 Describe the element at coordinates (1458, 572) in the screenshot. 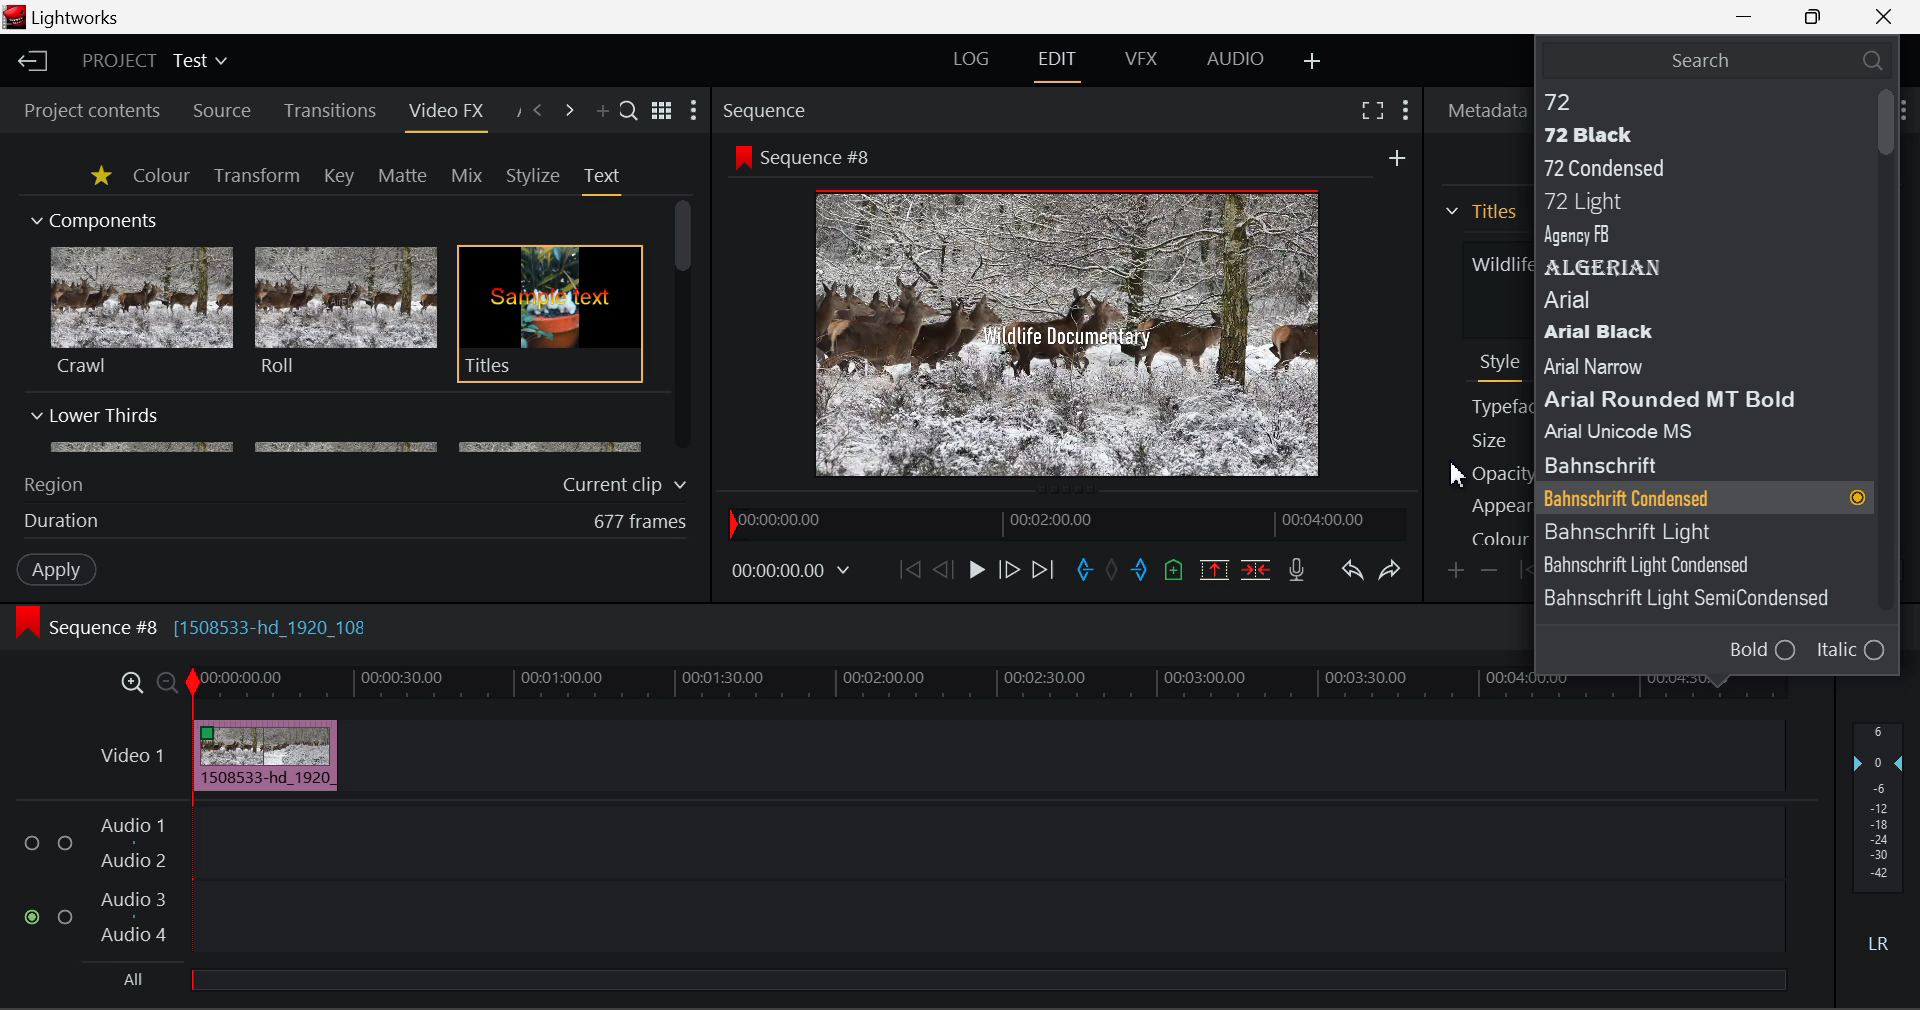

I see `Add keyframe` at that location.